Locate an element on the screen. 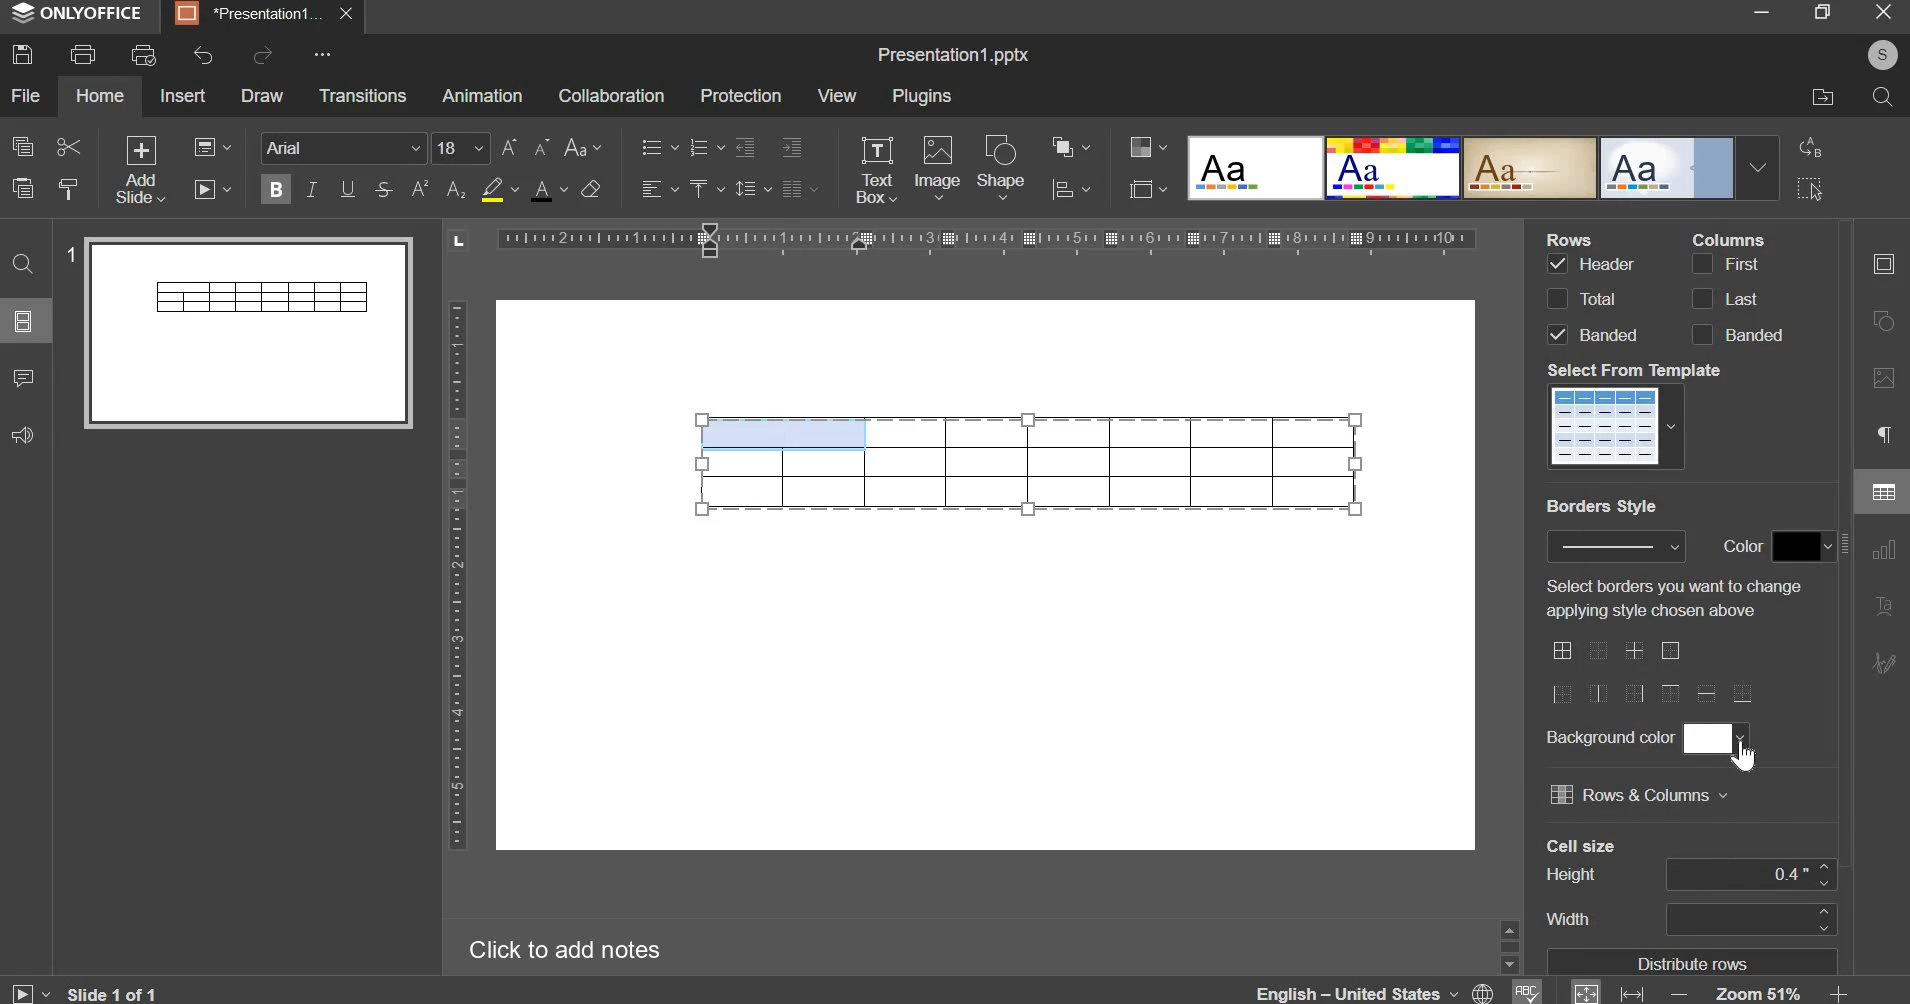 This screenshot has width=1910, height=1004. table is located at coordinates (1029, 463).